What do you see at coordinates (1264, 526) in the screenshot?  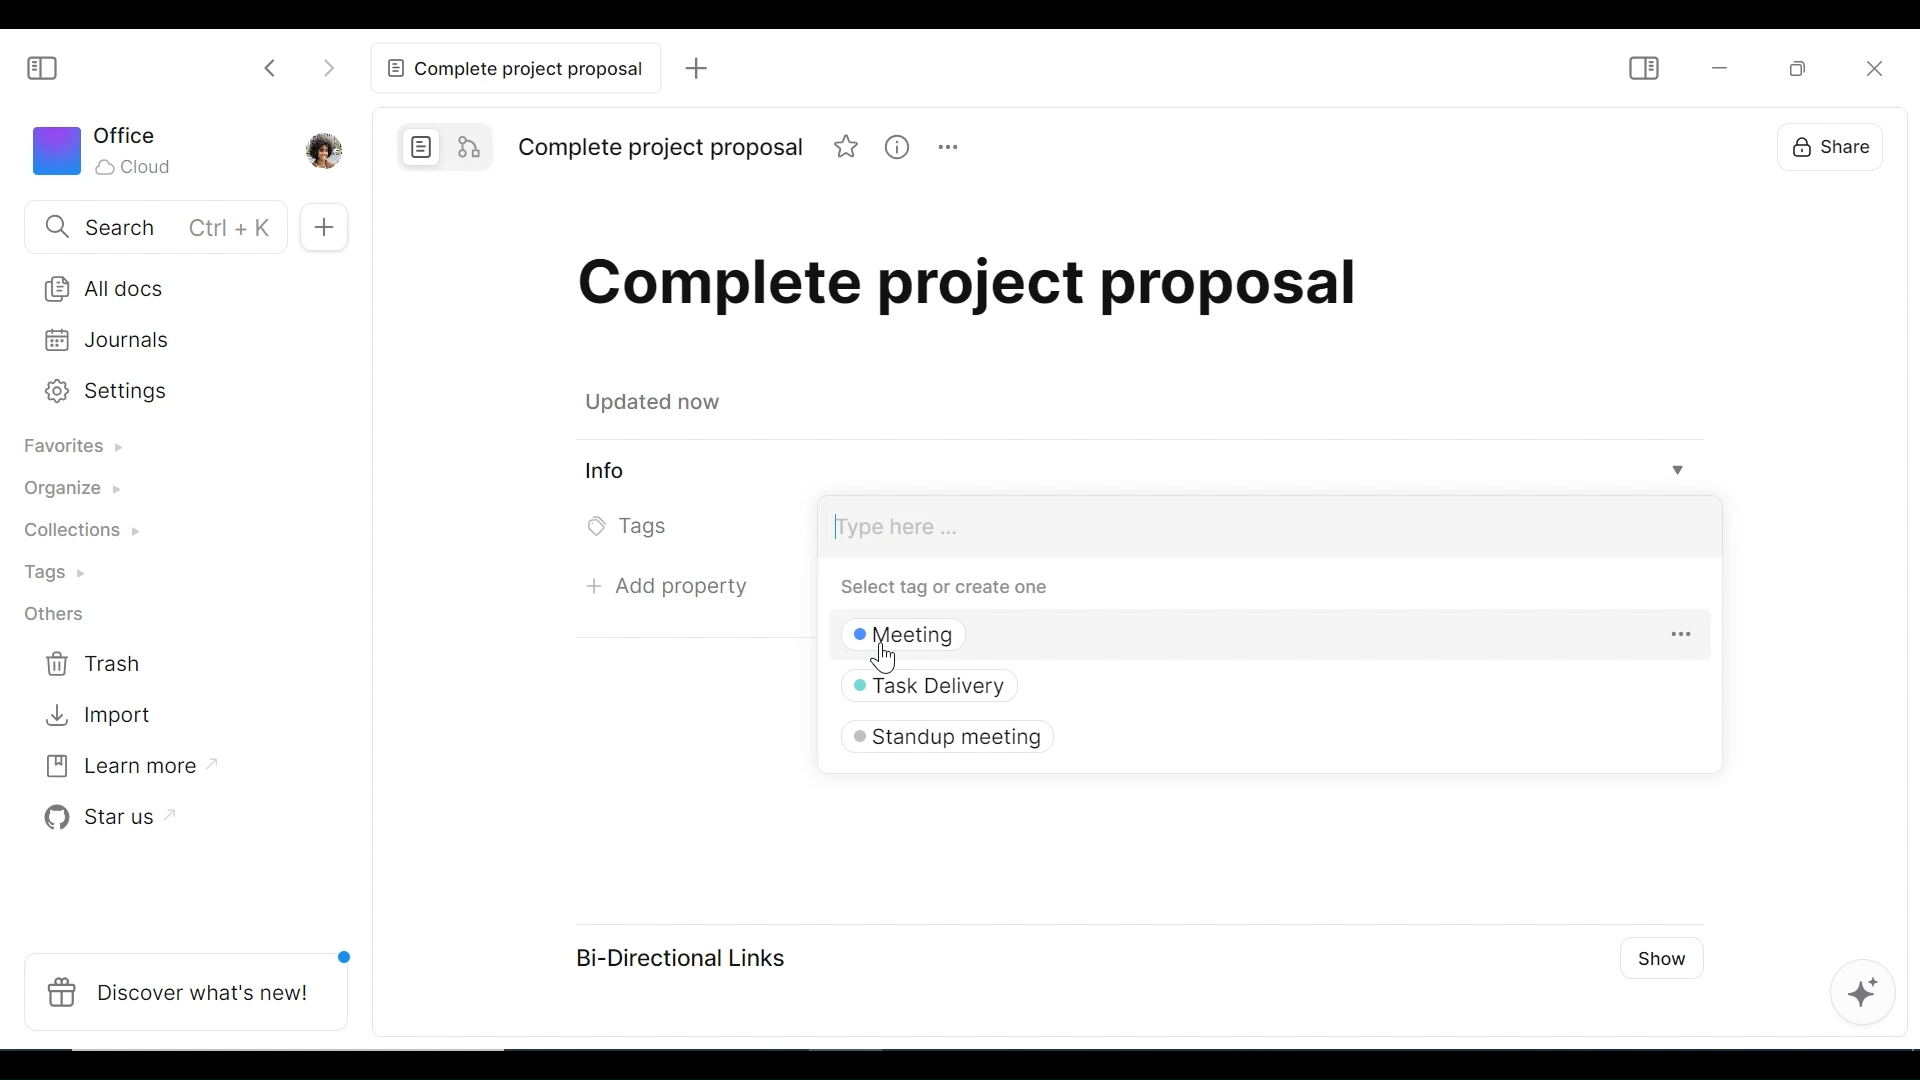 I see `Tags' Field` at bounding box center [1264, 526].